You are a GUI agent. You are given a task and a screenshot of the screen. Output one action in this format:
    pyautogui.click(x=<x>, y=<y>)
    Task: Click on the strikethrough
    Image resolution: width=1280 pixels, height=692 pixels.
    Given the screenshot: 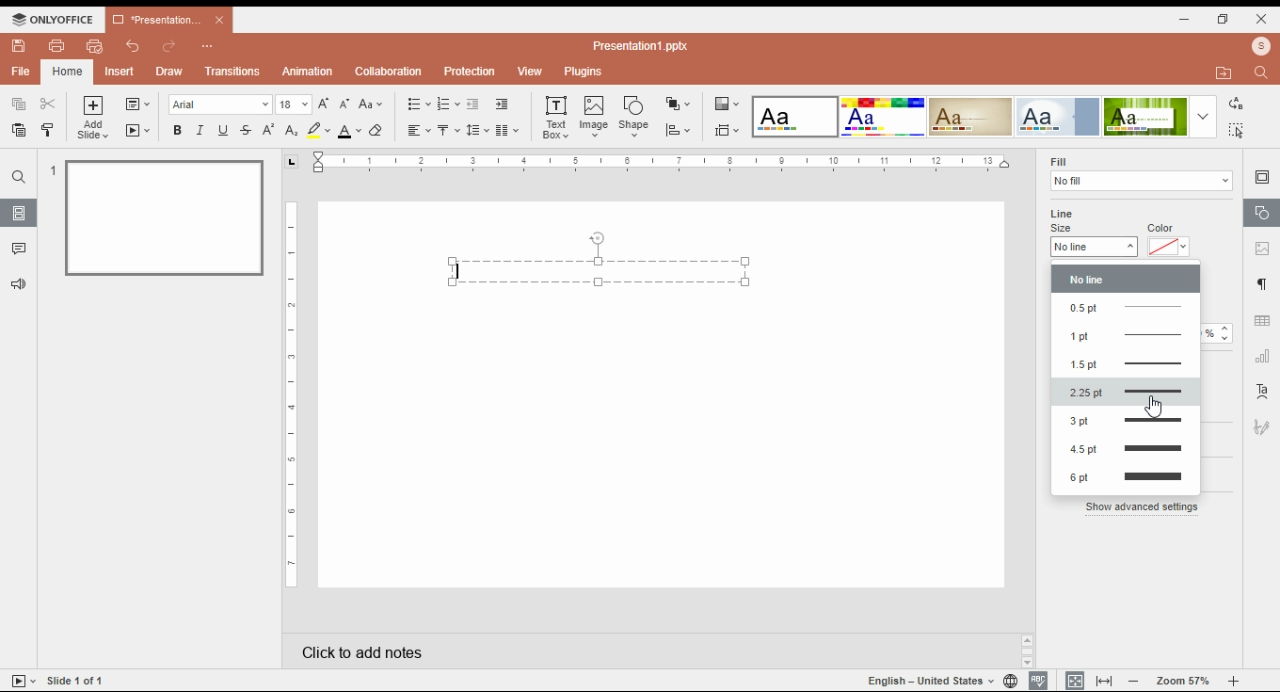 What is the action you would take?
    pyautogui.click(x=246, y=131)
    